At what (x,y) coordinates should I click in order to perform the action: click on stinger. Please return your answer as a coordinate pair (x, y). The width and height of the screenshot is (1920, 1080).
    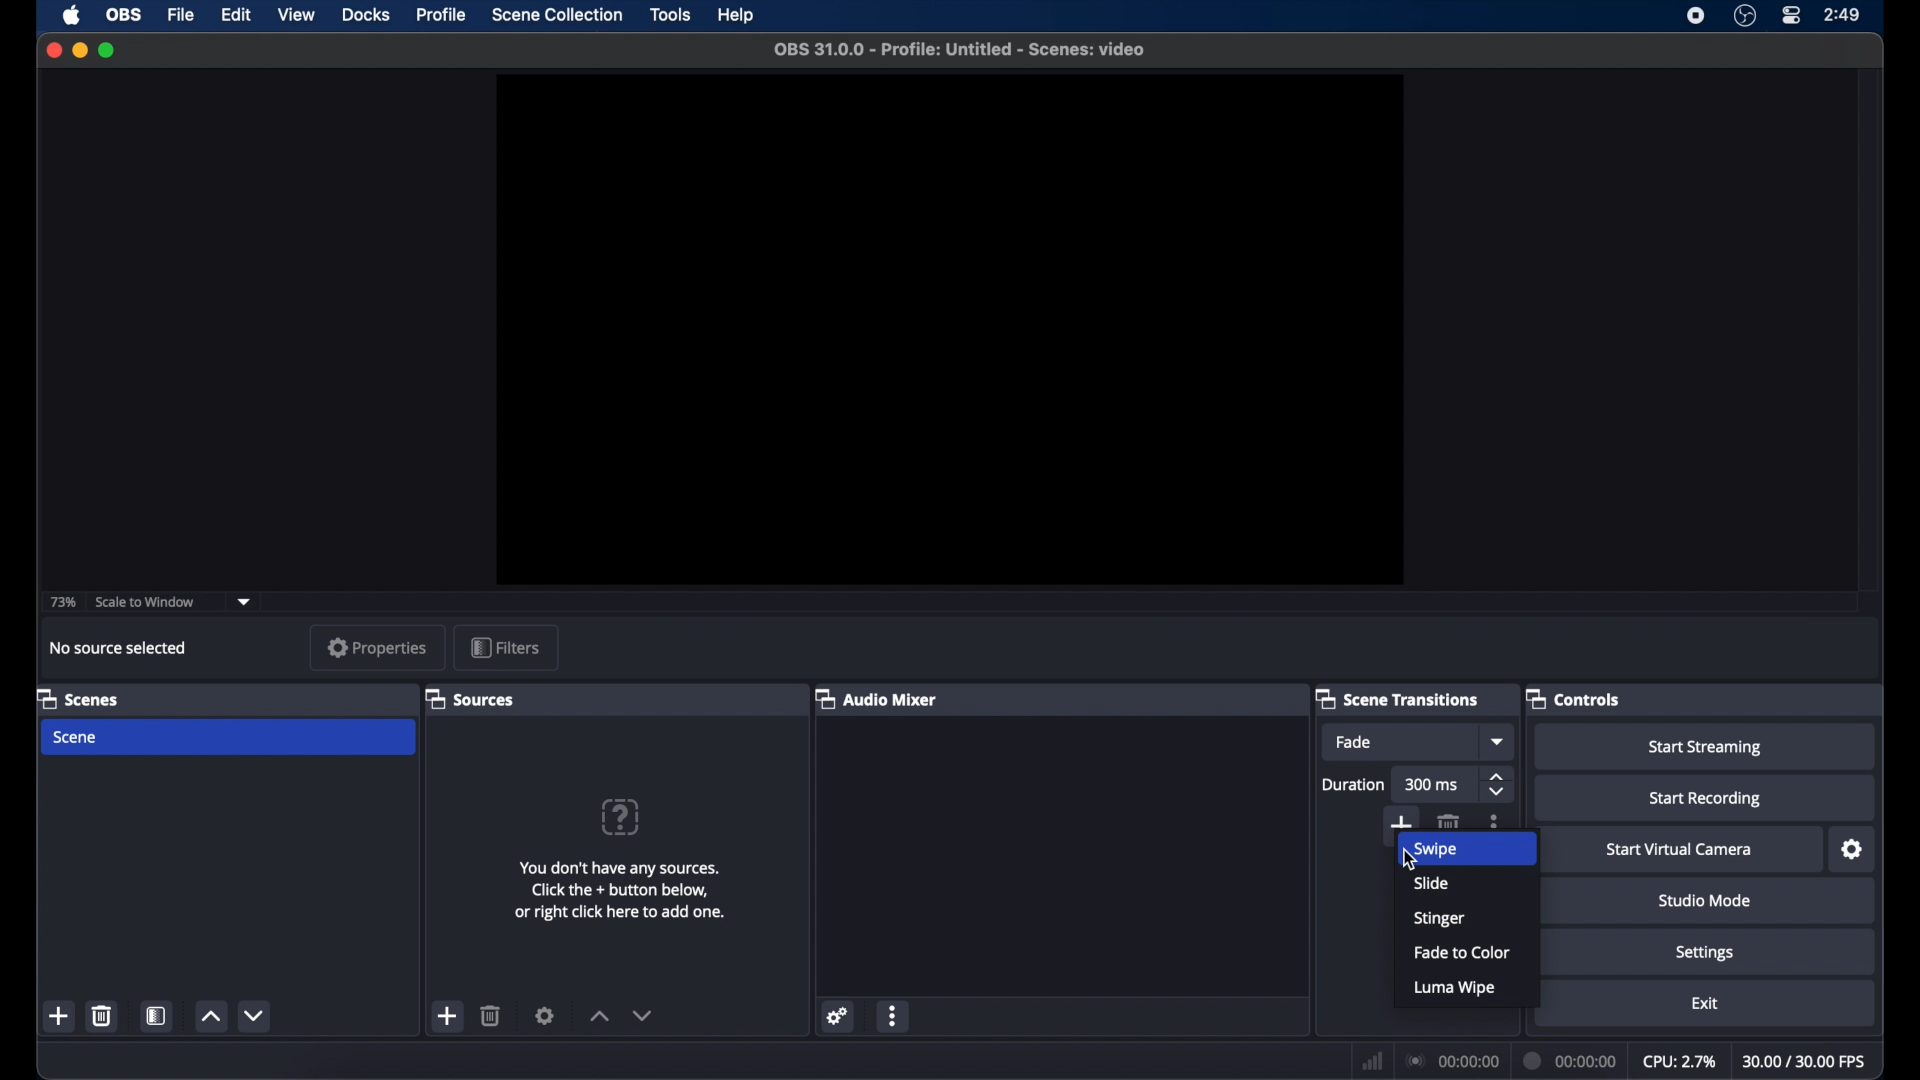
    Looking at the image, I should click on (1439, 918).